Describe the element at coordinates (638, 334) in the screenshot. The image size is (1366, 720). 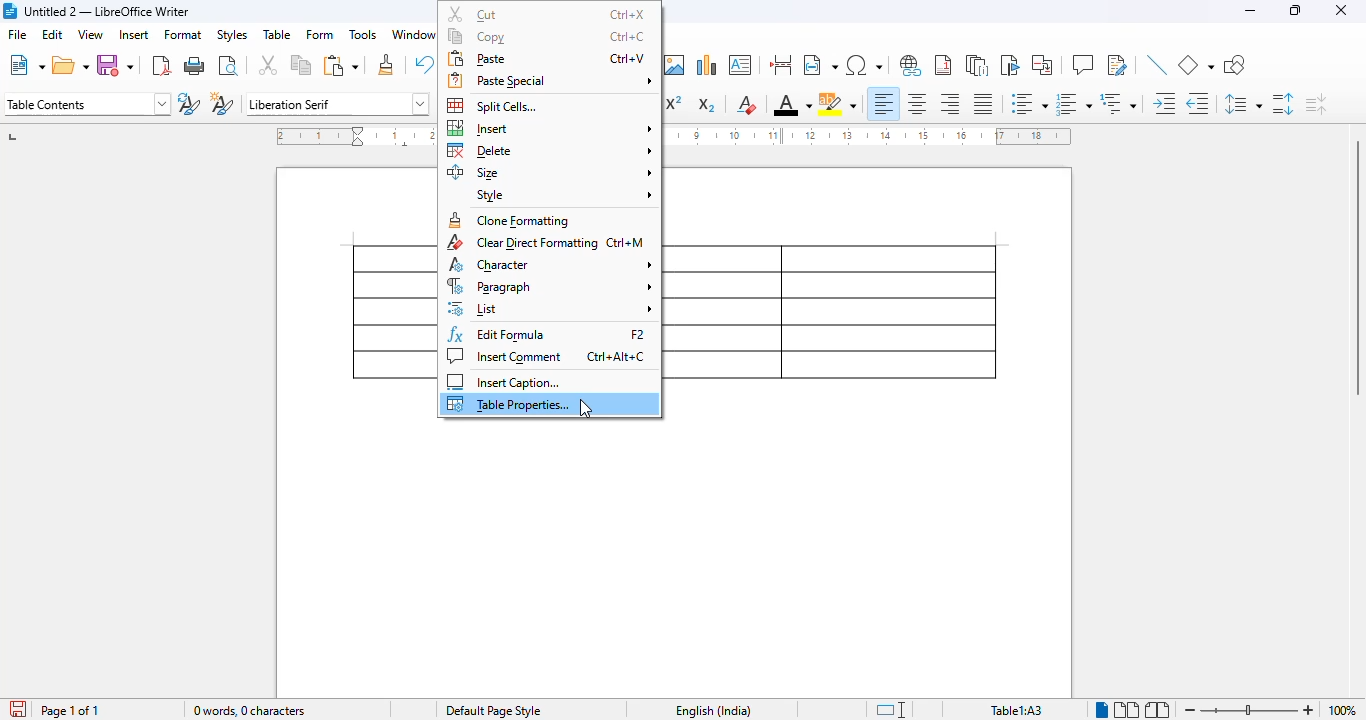
I see `shortcut for edit formula` at that location.